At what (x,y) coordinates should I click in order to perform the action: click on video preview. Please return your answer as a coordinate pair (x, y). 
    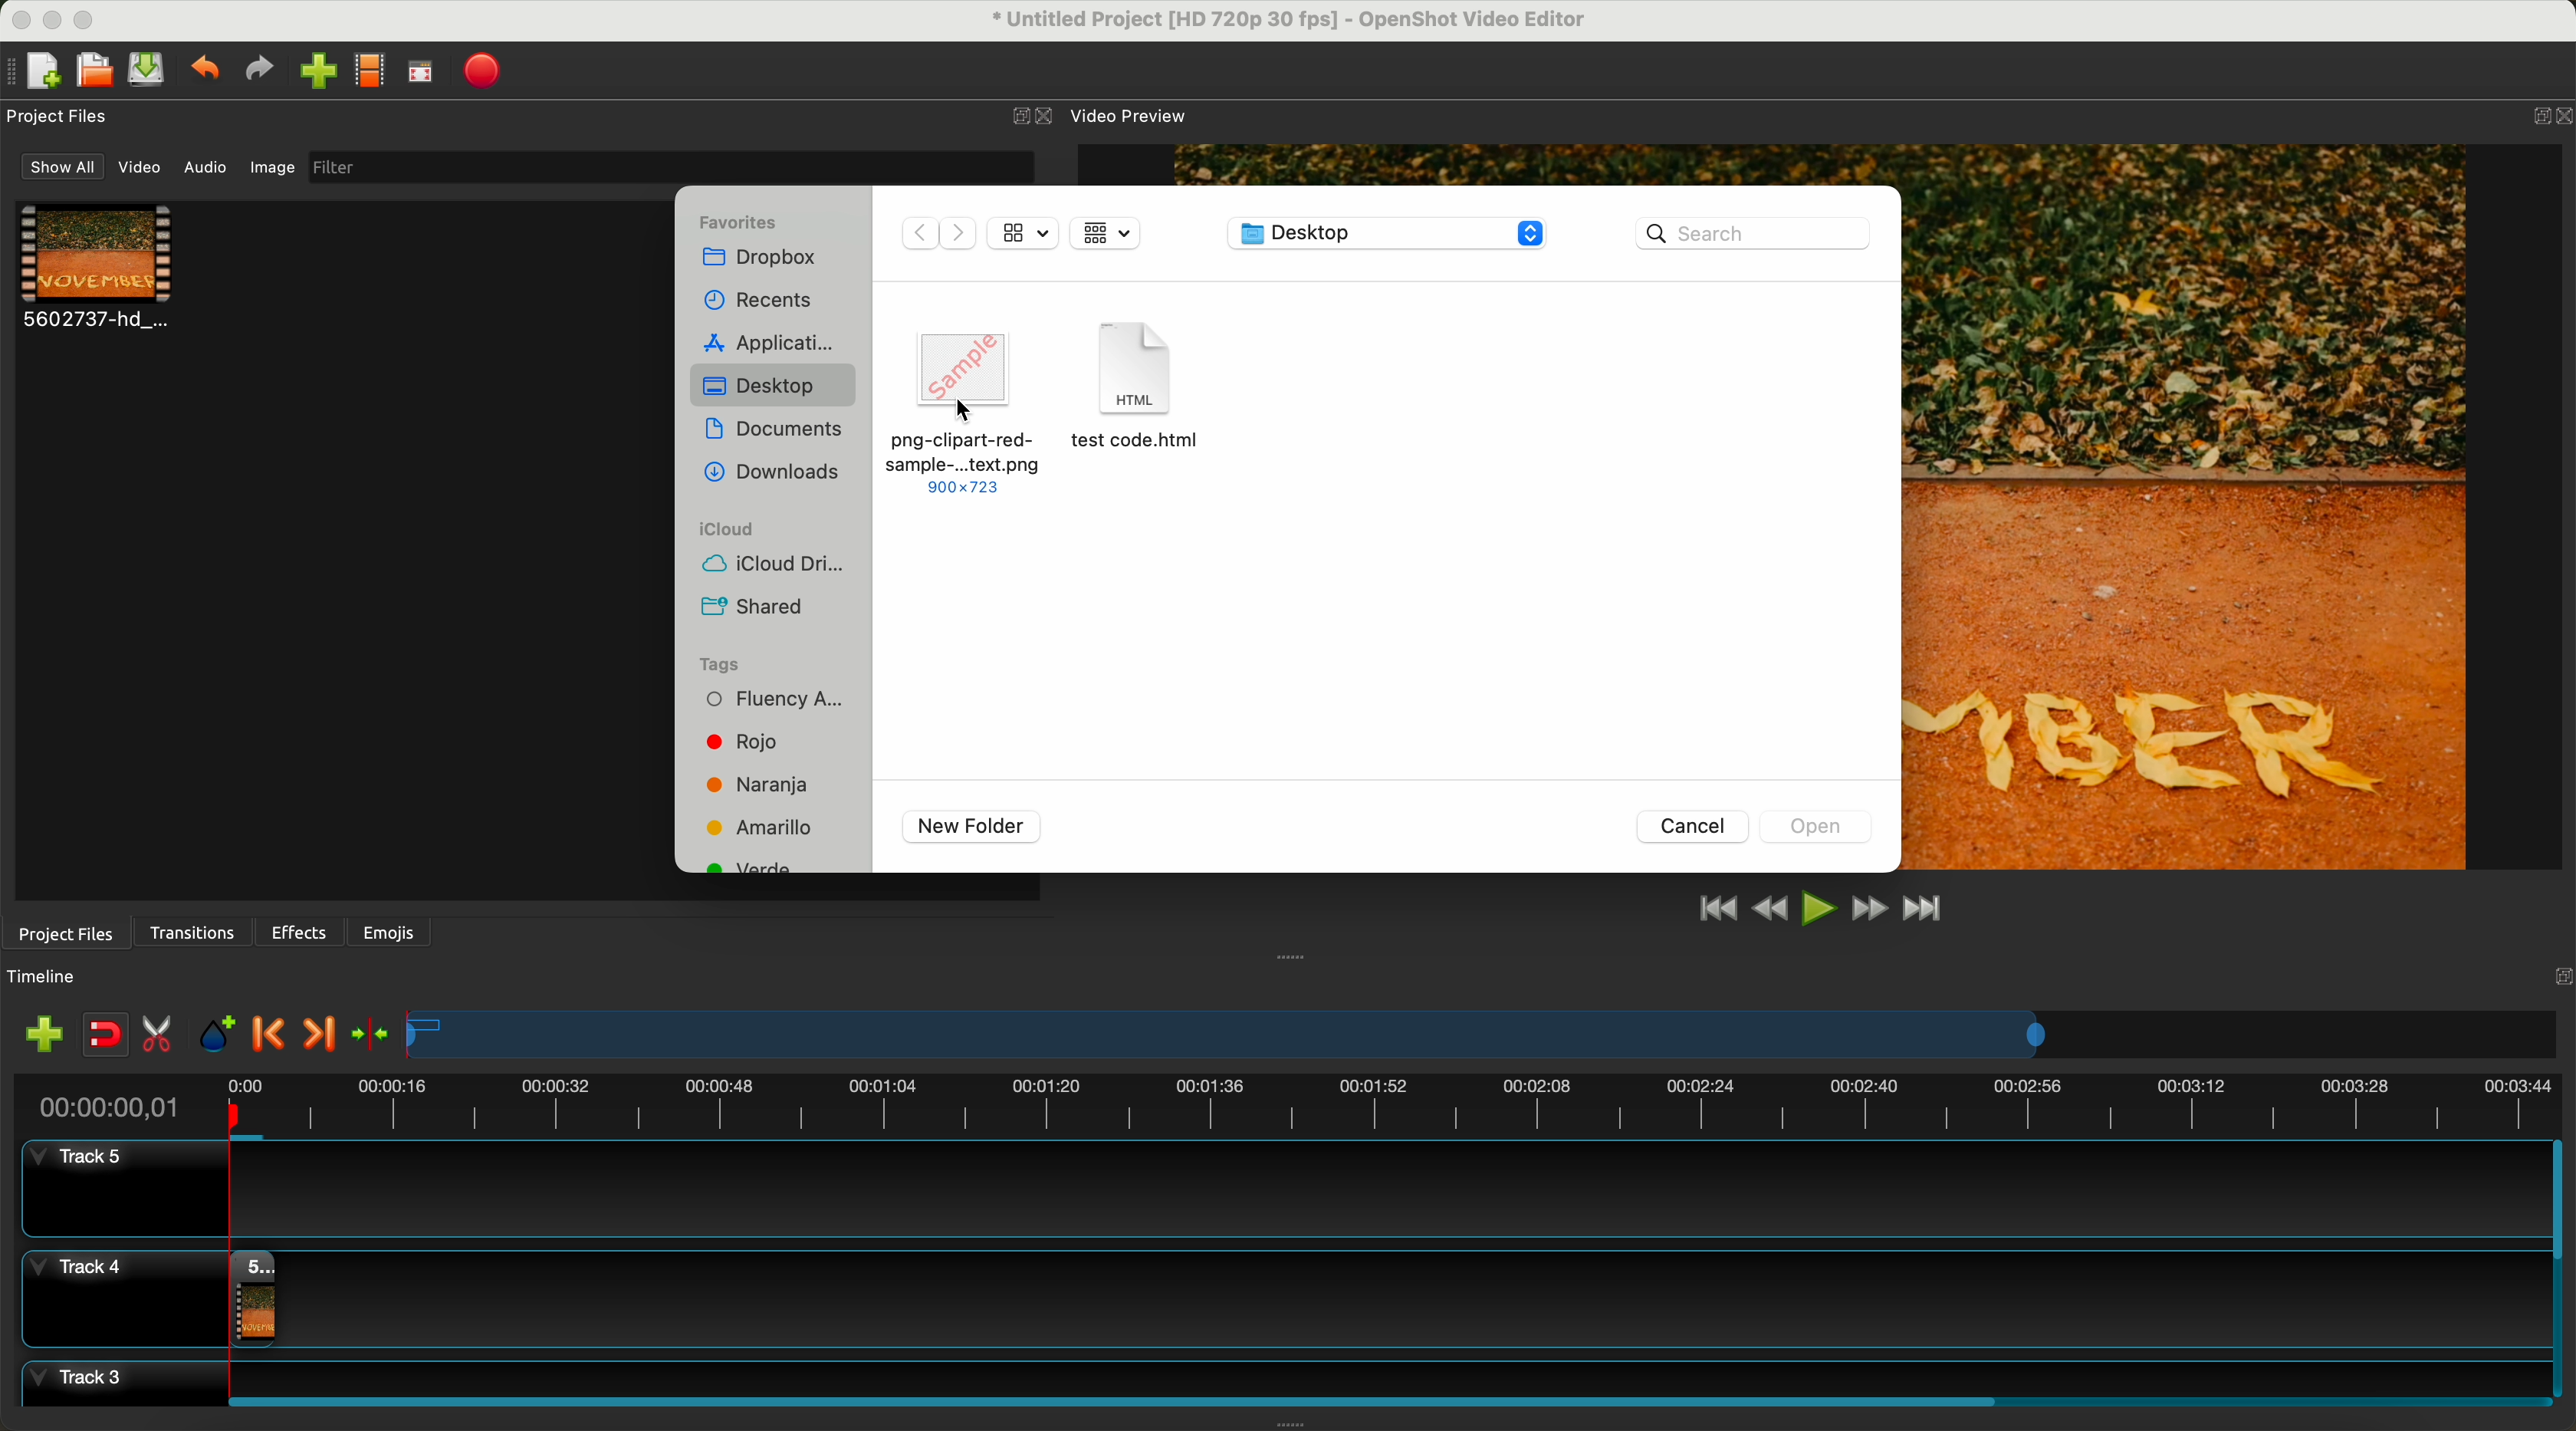
    Looking at the image, I should click on (1127, 116).